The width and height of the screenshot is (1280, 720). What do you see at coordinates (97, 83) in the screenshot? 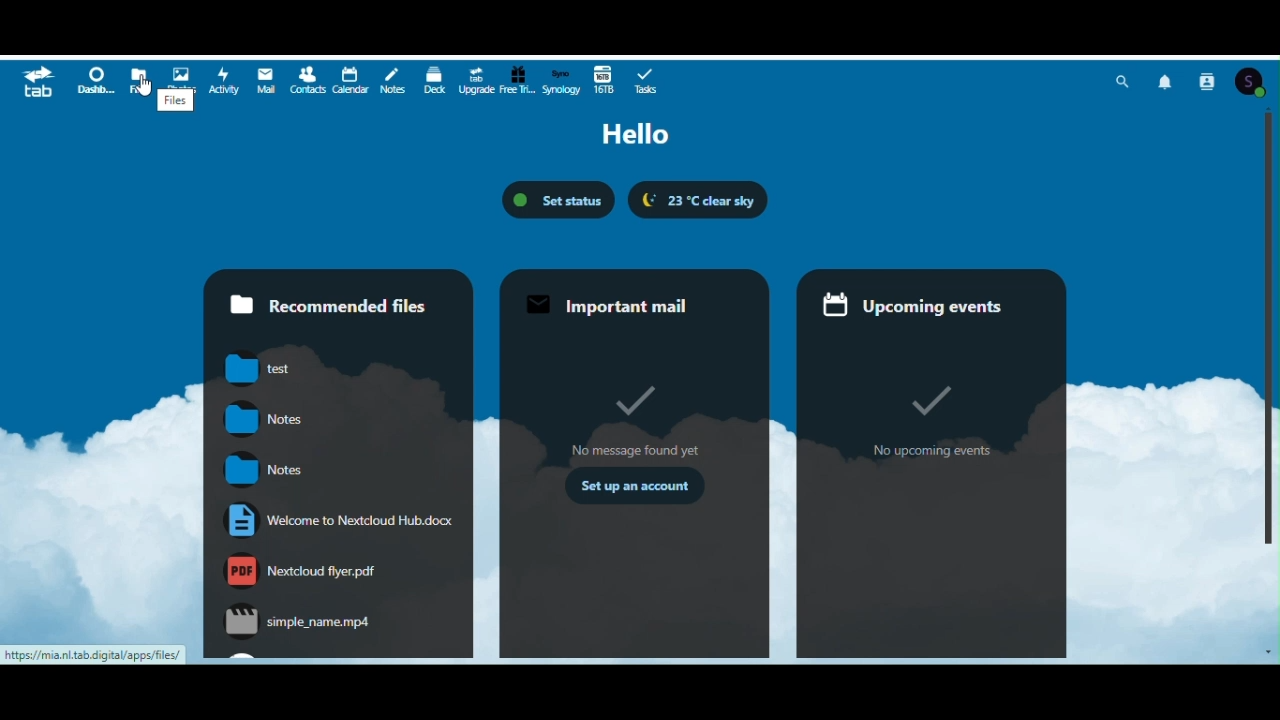
I see `Dashboard` at bounding box center [97, 83].